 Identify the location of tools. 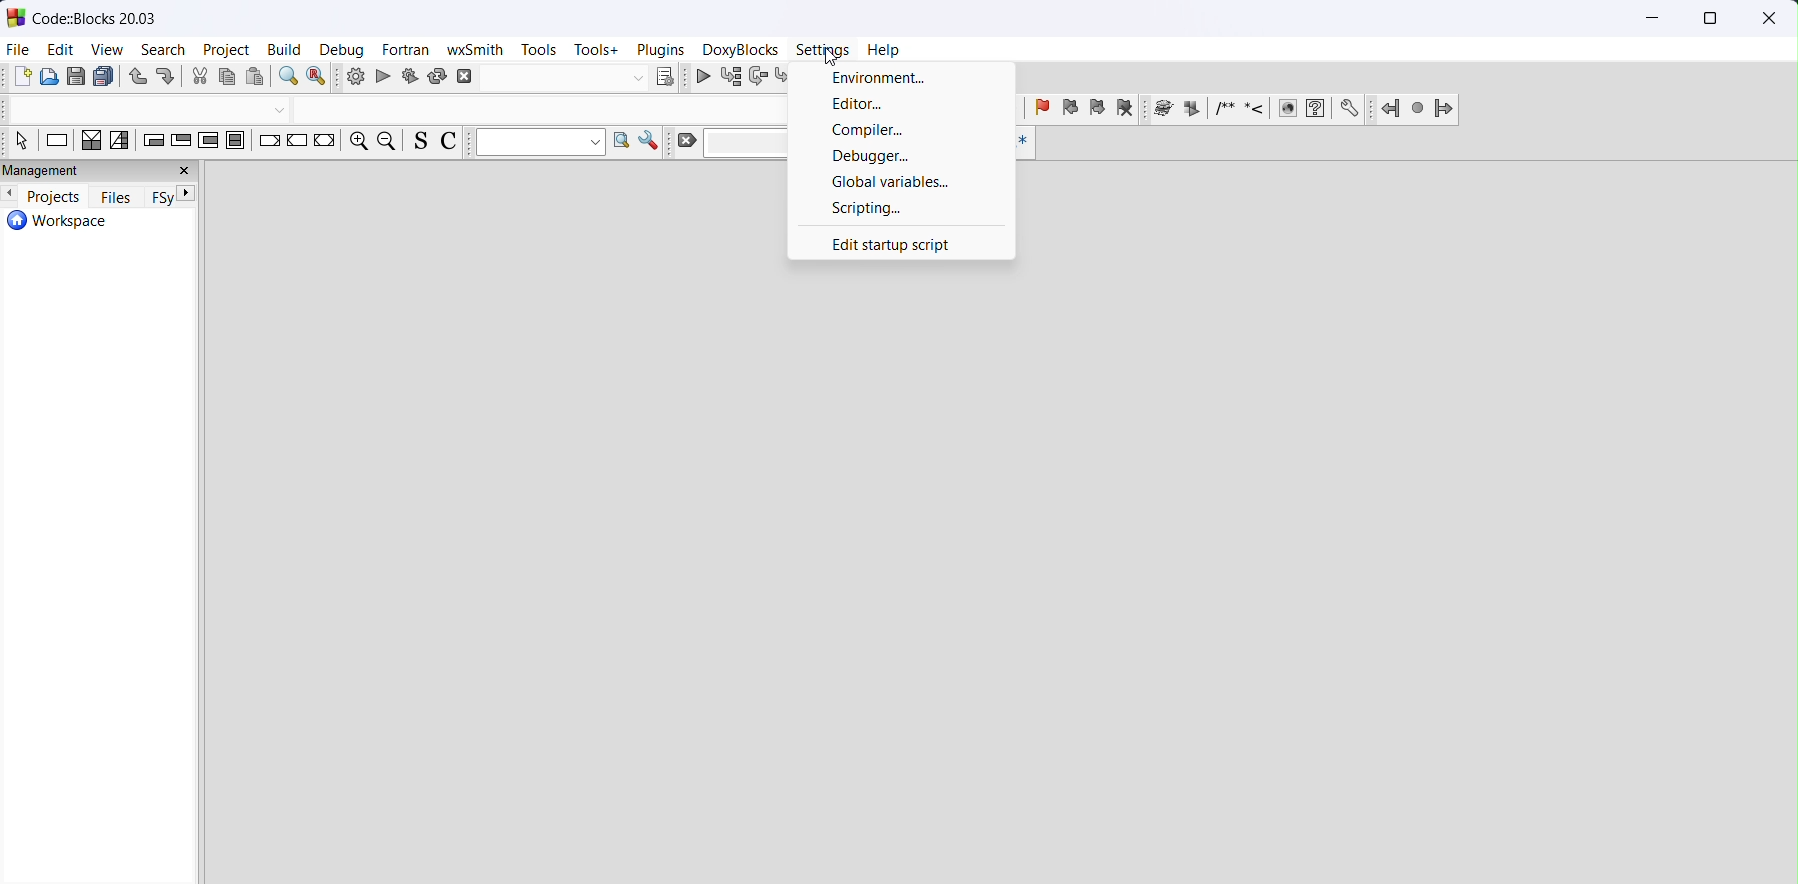
(535, 50).